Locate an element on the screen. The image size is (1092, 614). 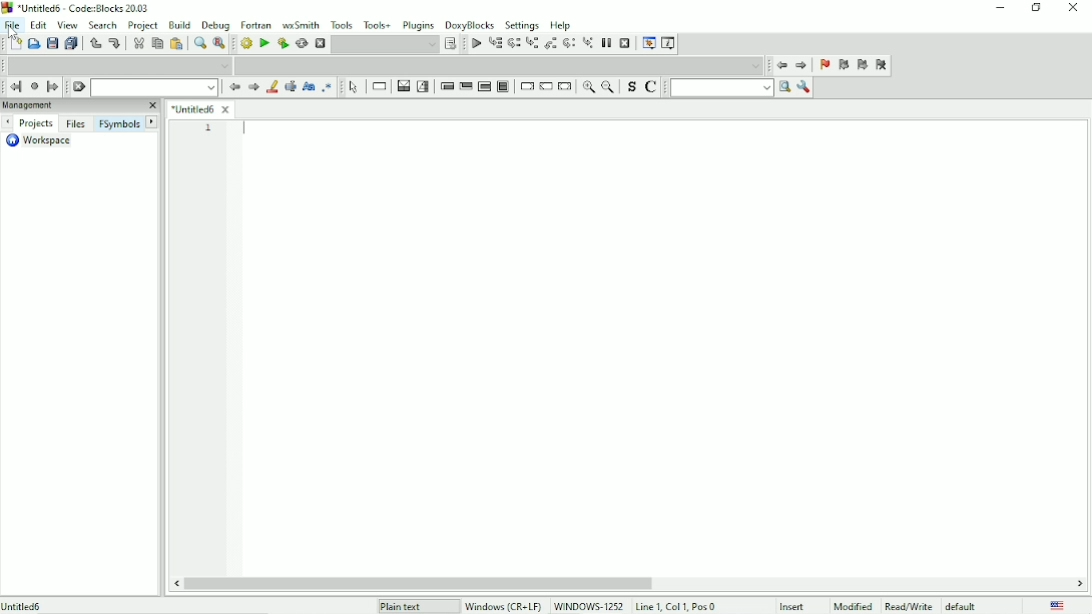
Search is located at coordinates (103, 24).